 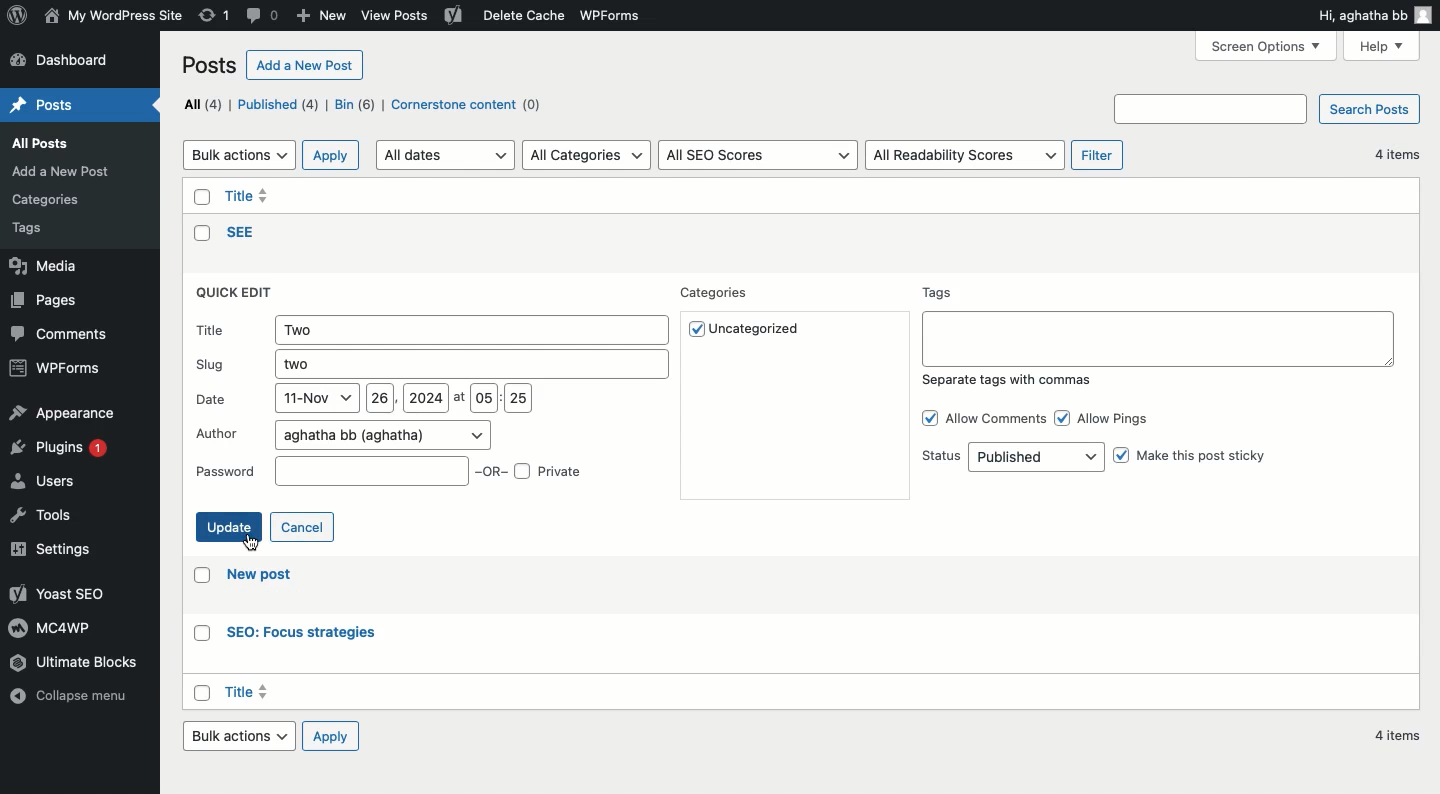 What do you see at coordinates (362, 401) in the screenshot?
I see `Date` at bounding box center [362, 401].